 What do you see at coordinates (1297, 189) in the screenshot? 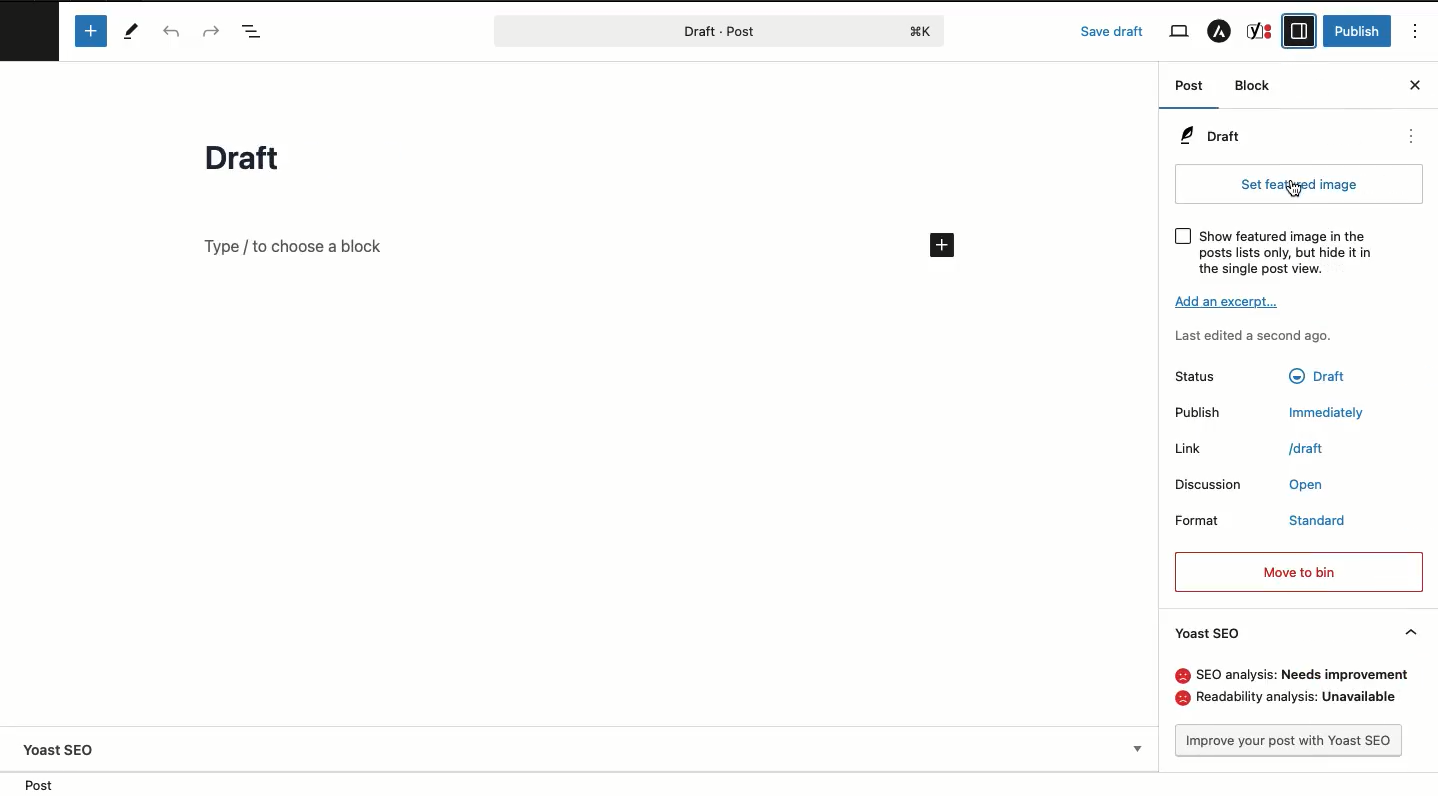
I see `cursor` at bounding box center [1297, 189].